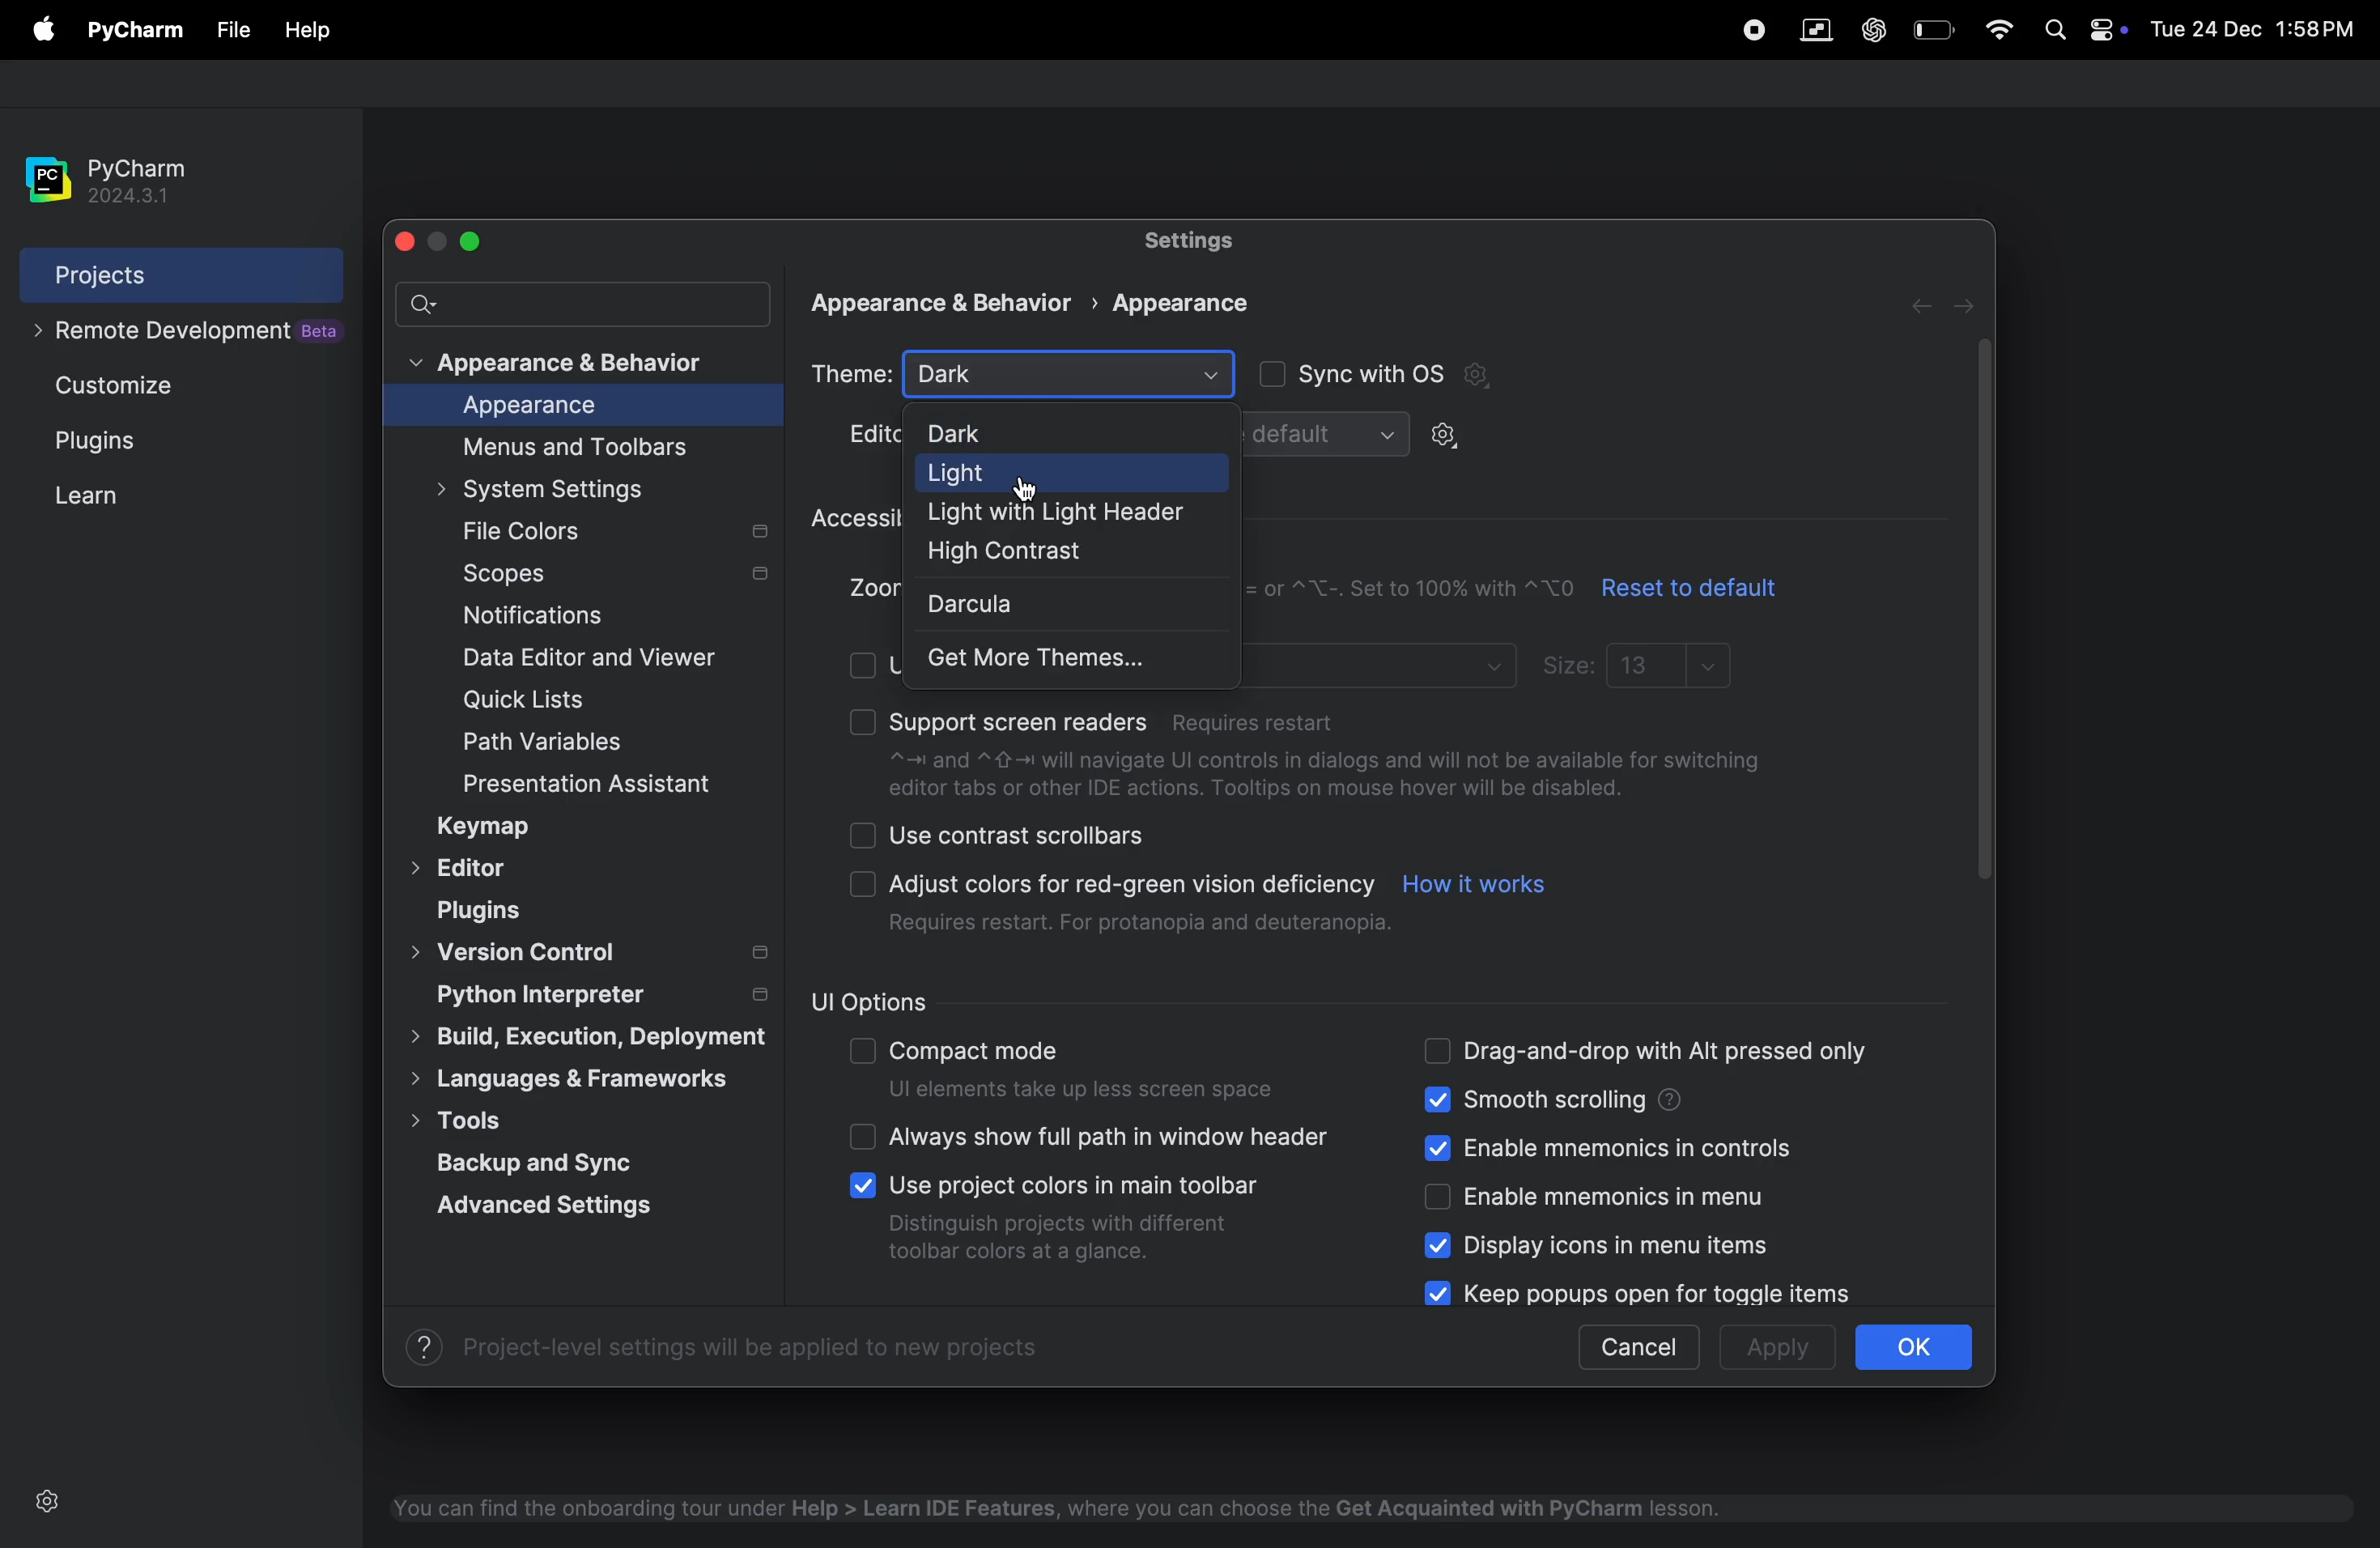  I want to click on version controls, so click(596, 953).